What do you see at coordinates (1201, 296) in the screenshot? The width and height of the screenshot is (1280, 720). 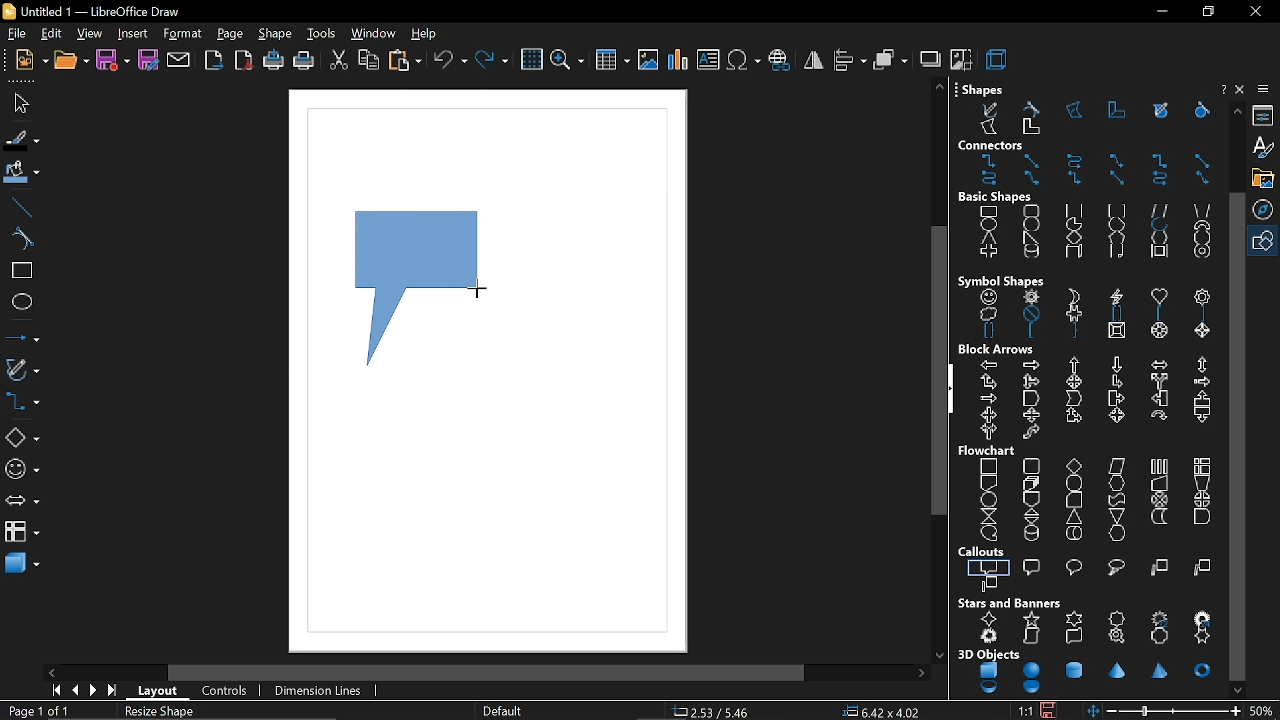 I see `flower` at bounding box center [1201, 296].